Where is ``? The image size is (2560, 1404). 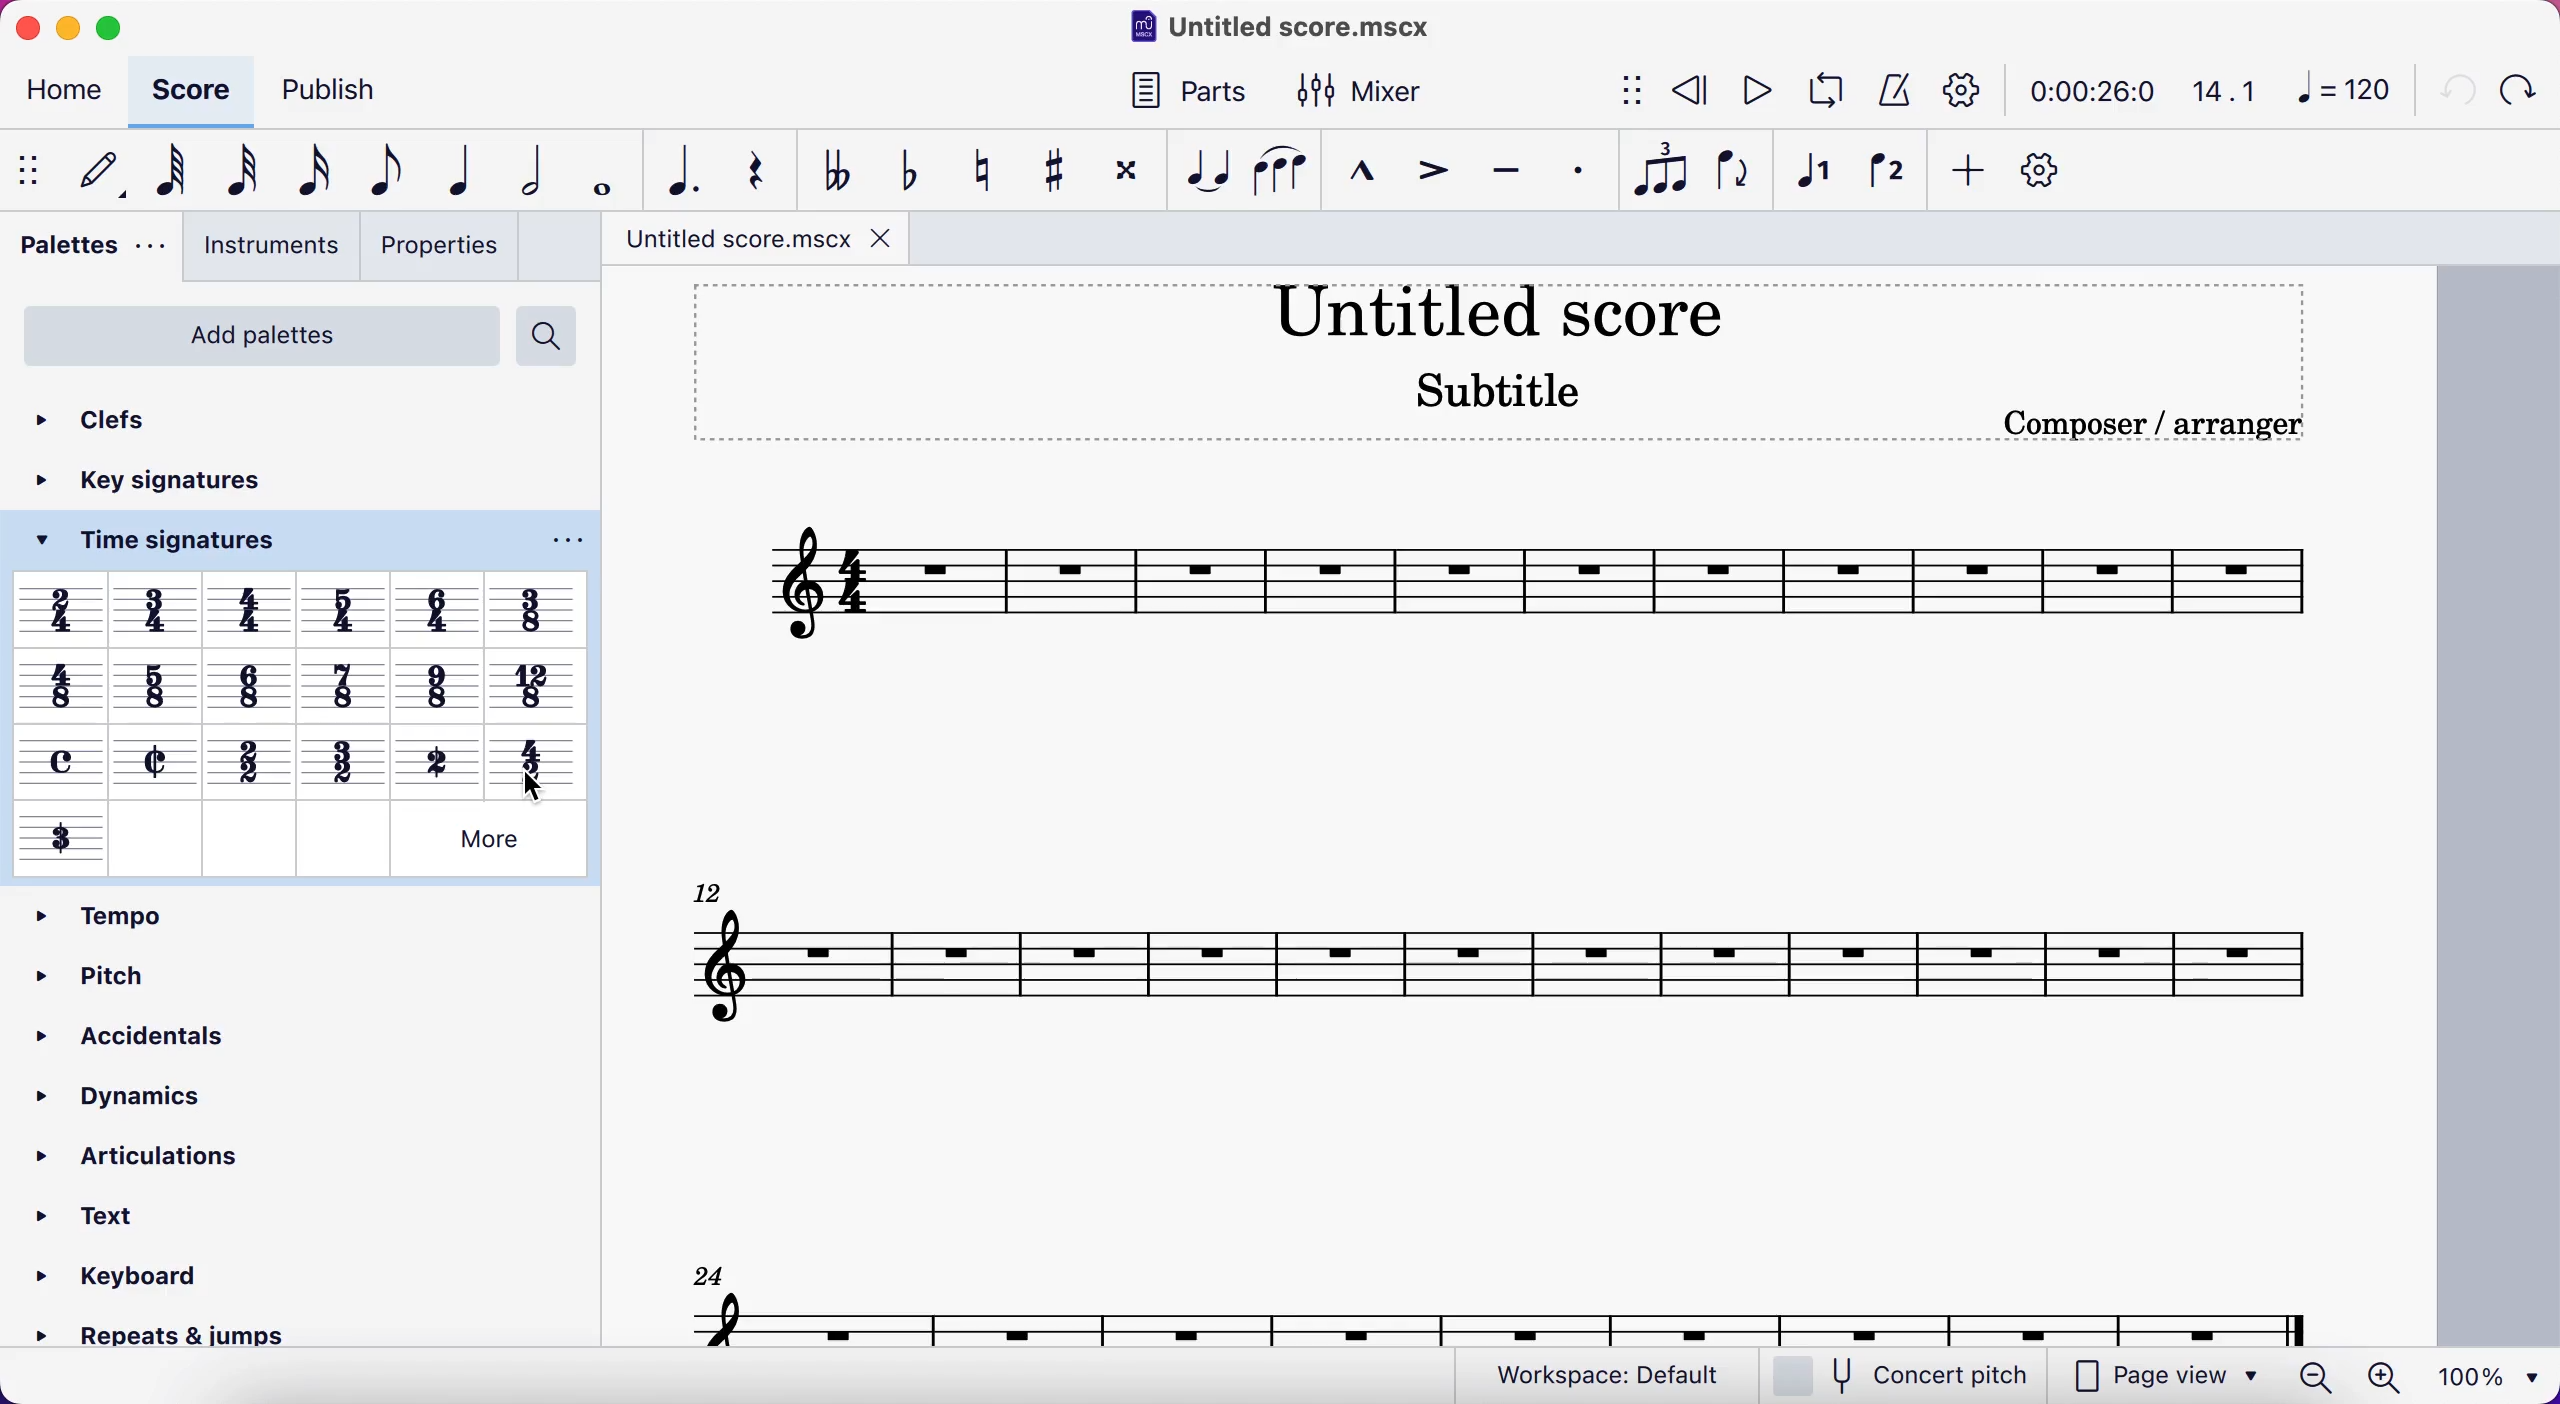  is located at coordinates (128, 1034).